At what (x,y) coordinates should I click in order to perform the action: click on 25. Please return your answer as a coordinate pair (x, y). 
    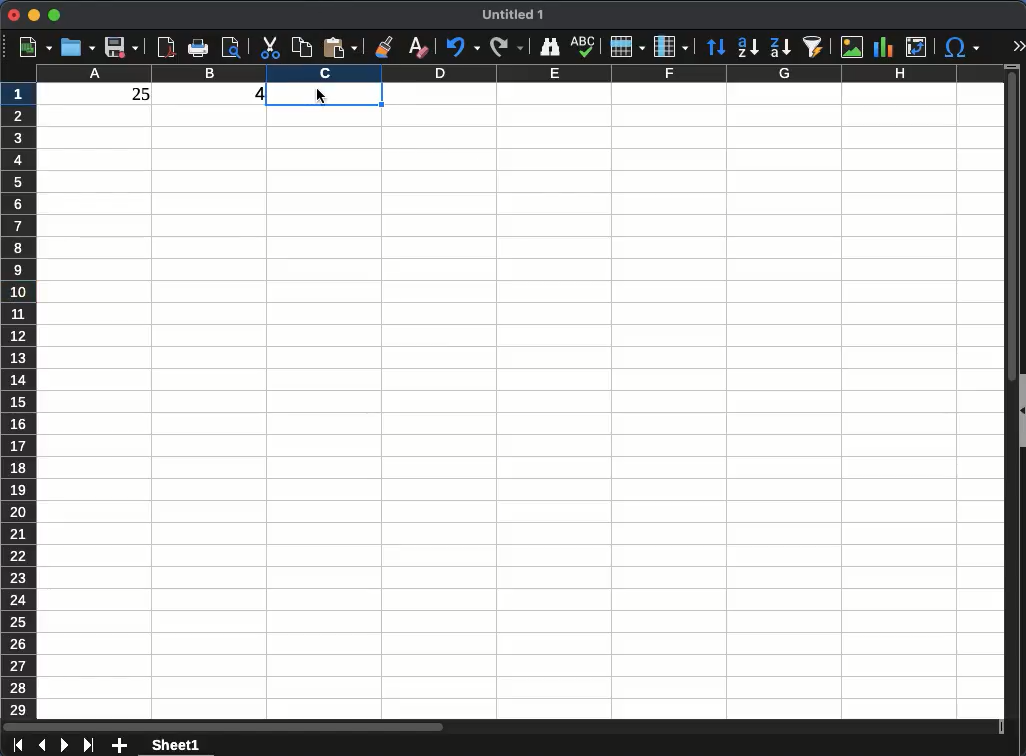
    Looking at the image, I should click on (133, 94).